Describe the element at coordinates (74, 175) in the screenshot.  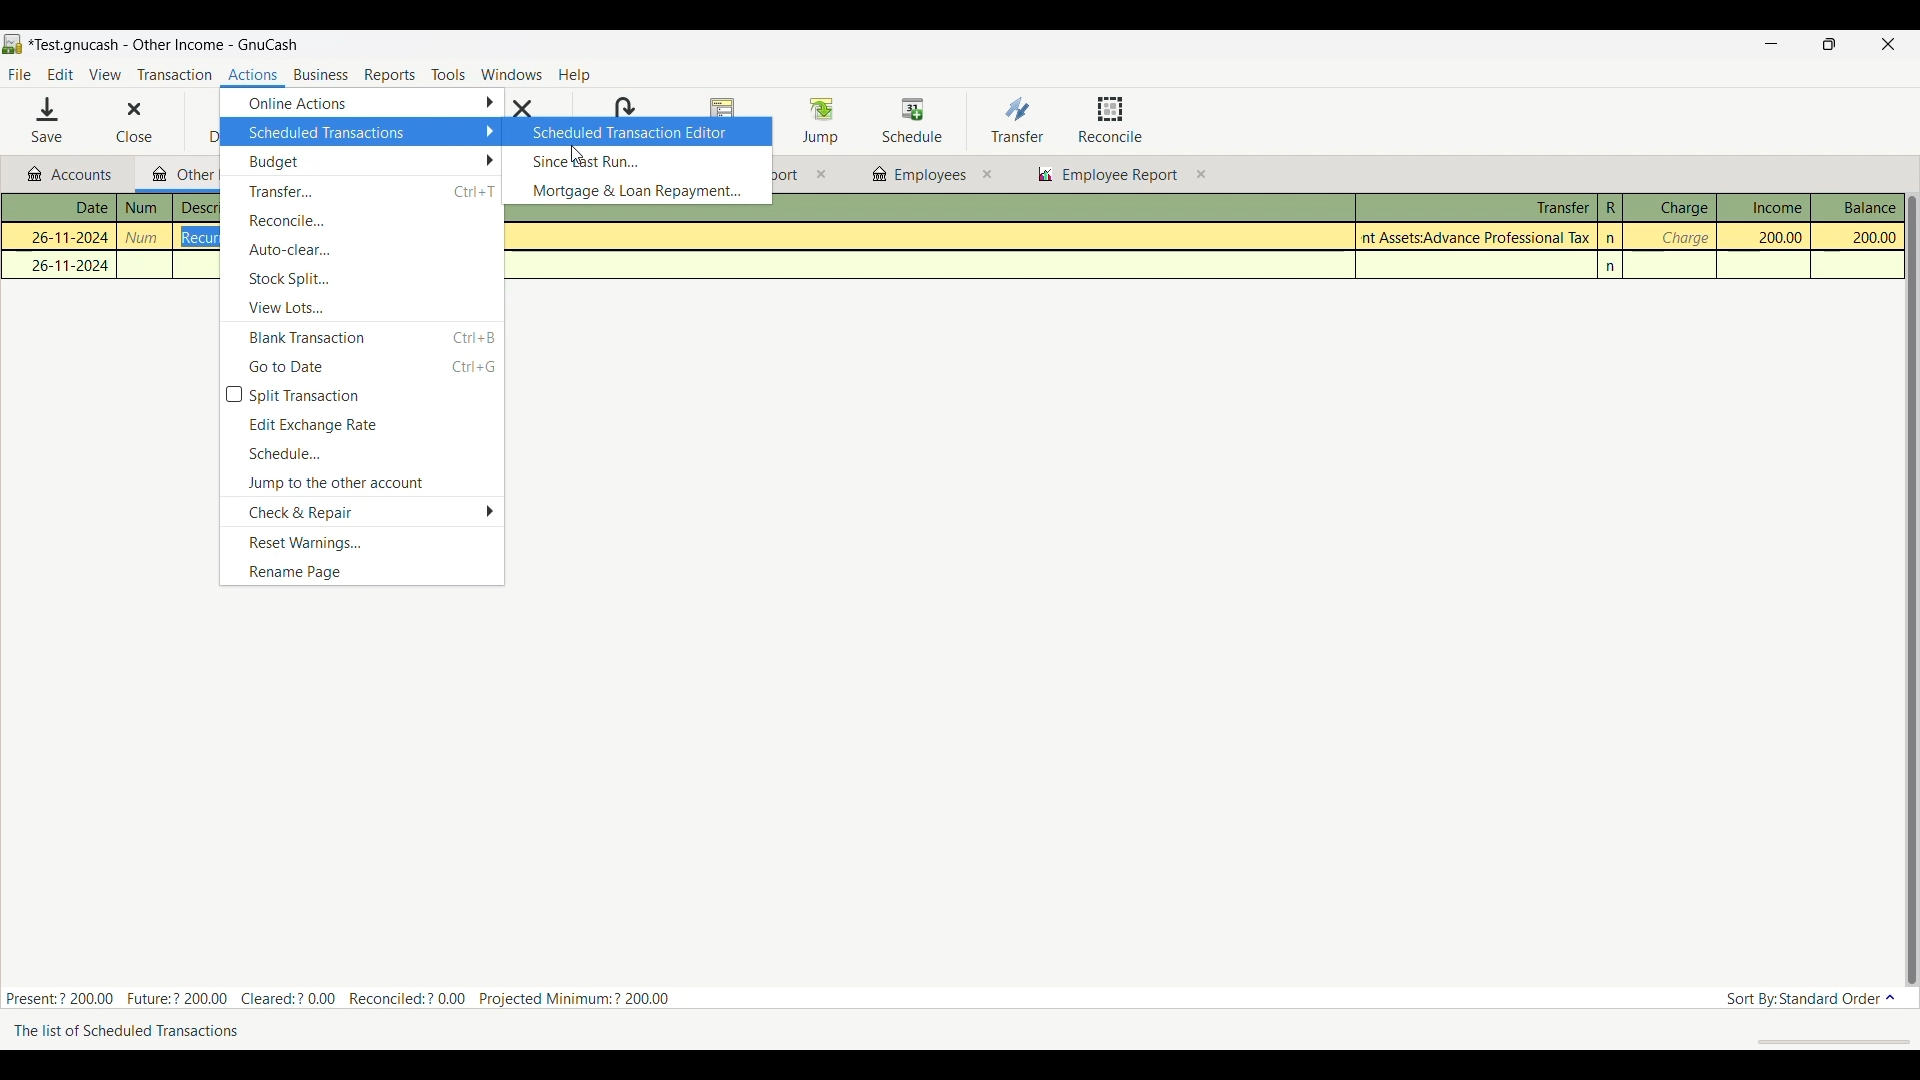
I see `Accounts` at that location.